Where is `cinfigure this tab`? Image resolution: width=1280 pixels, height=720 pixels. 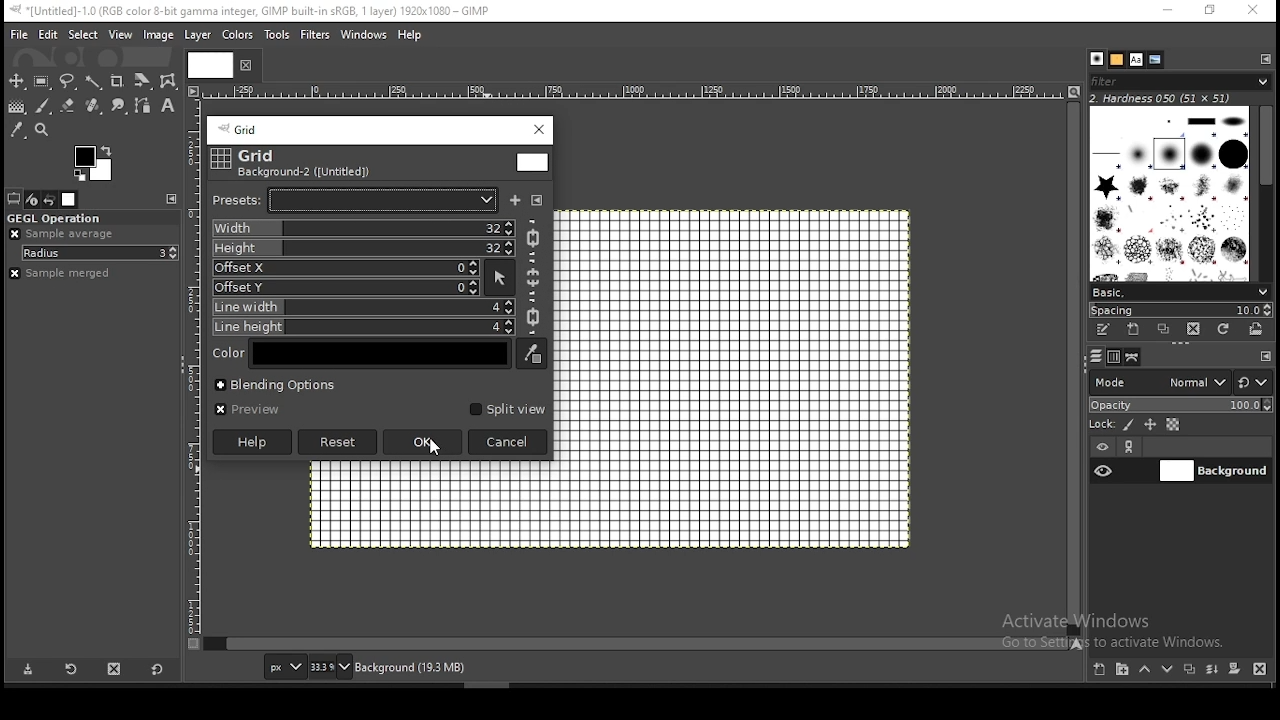
cinfigure this tab is located at coordinates (173, 199).